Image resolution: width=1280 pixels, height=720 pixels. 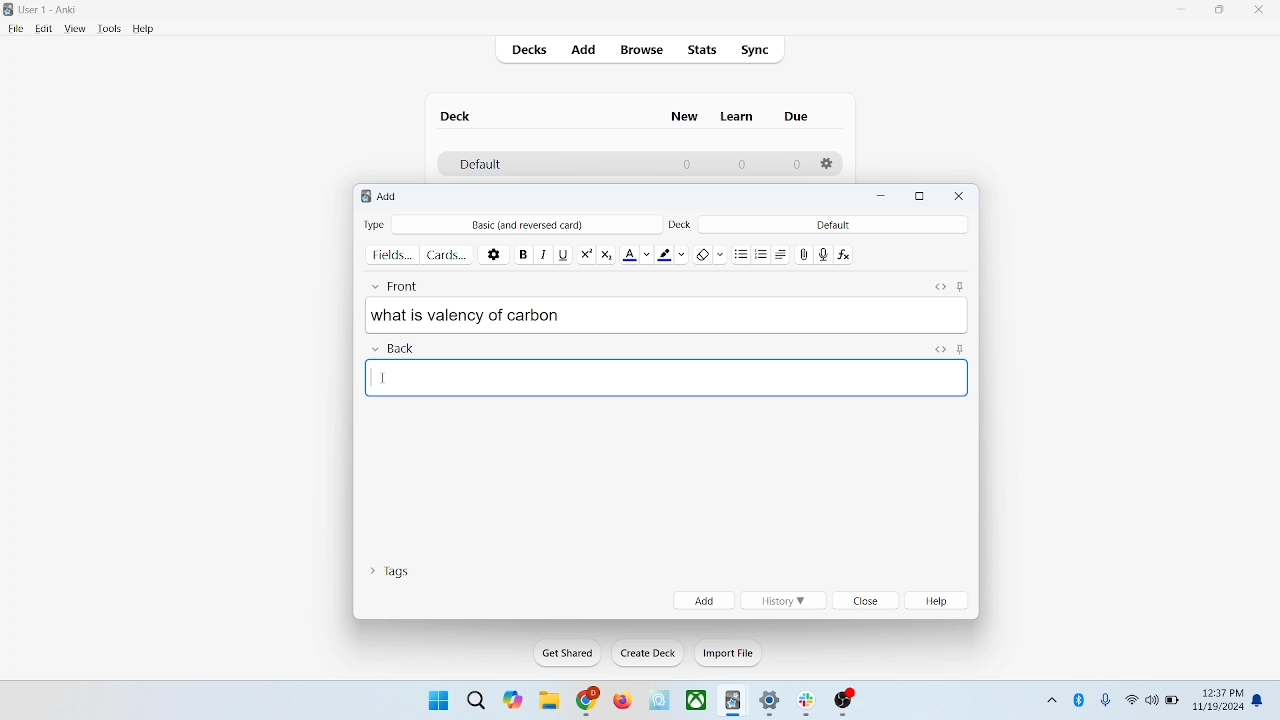 I want to click on icon, so click(x=845, y=703).